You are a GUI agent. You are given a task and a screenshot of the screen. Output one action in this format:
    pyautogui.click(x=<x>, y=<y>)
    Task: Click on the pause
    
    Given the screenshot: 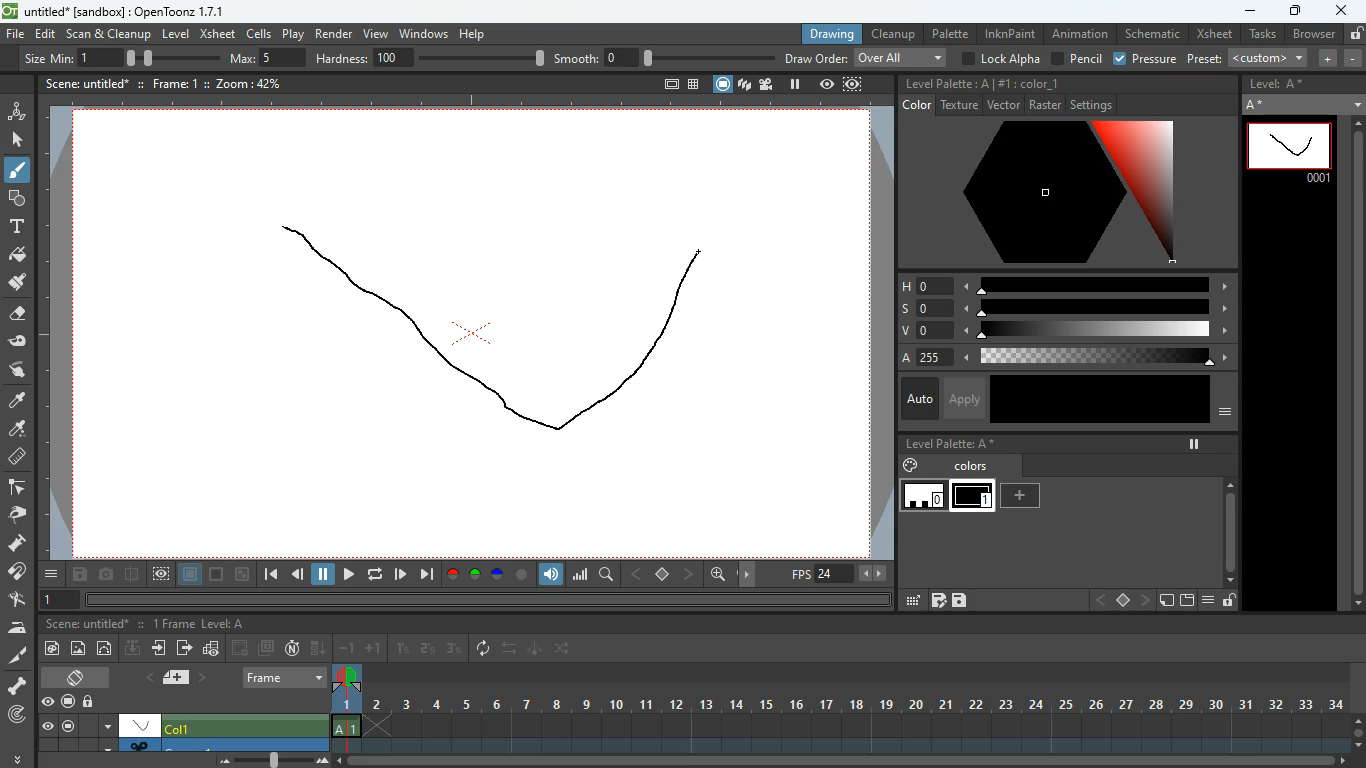 What is the action you would take?
    pyautogui.click(x=324, y=575)
    